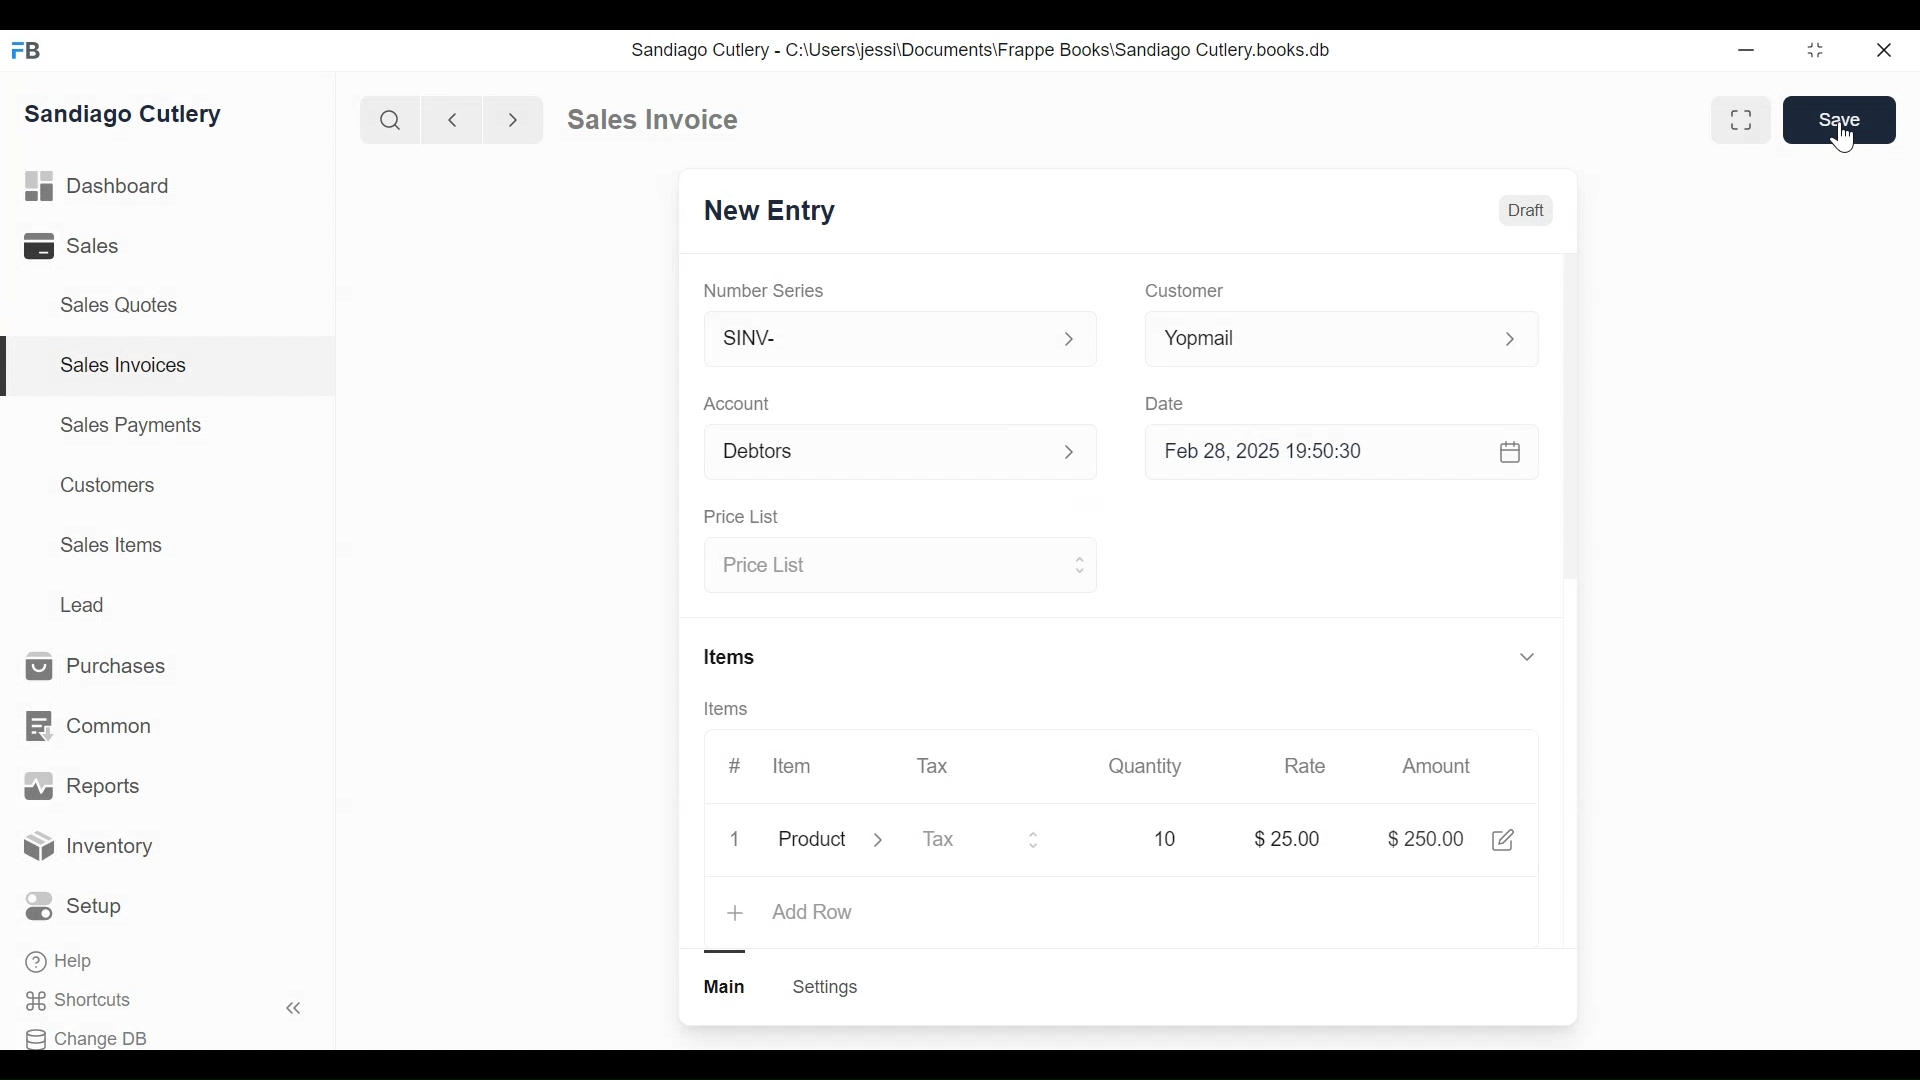 Image resolution: width=1920 pixels, height=1080 pixels. What do you see at coordinates (103, 485) in the screenshot?
I see `Customers` at bounding box center [103, 485].